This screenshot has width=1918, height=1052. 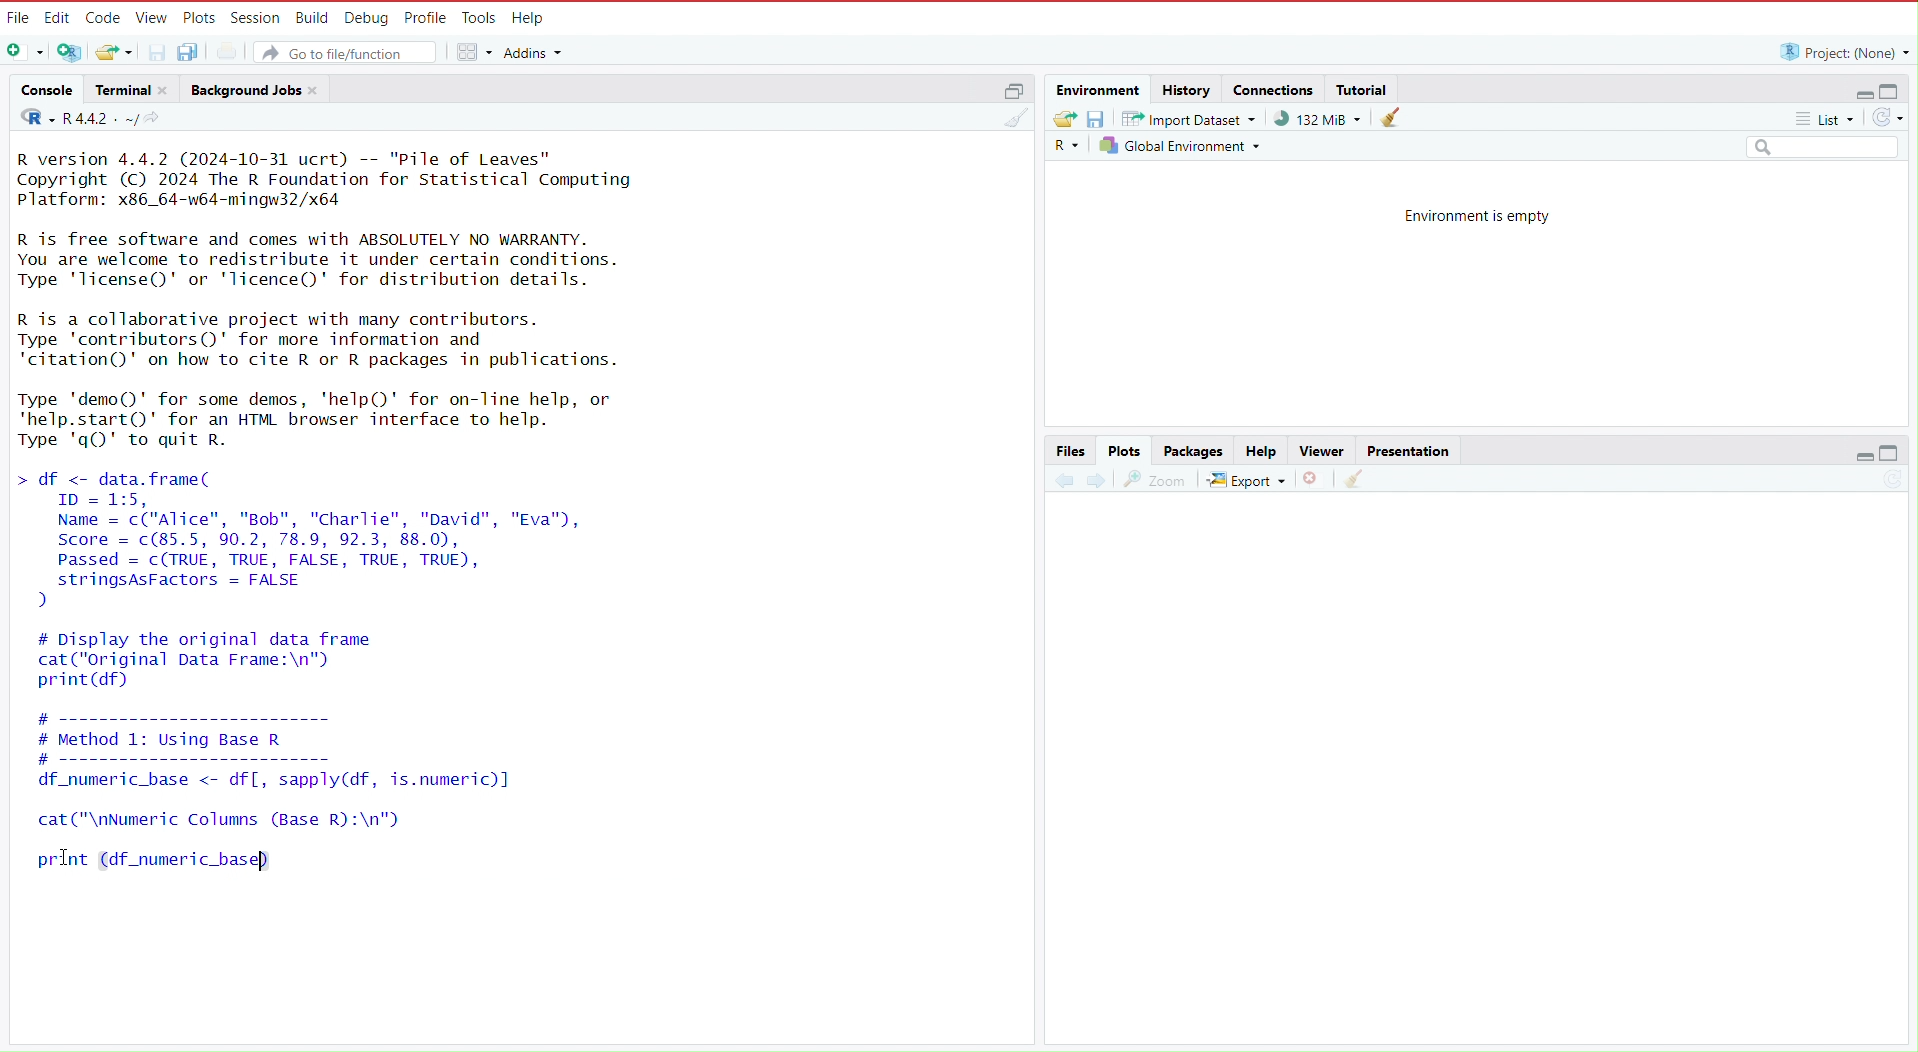 What do you see at coordinates (1862, 454) in the screenshot?
I see `minimize` at bounding box center [1862, 454].